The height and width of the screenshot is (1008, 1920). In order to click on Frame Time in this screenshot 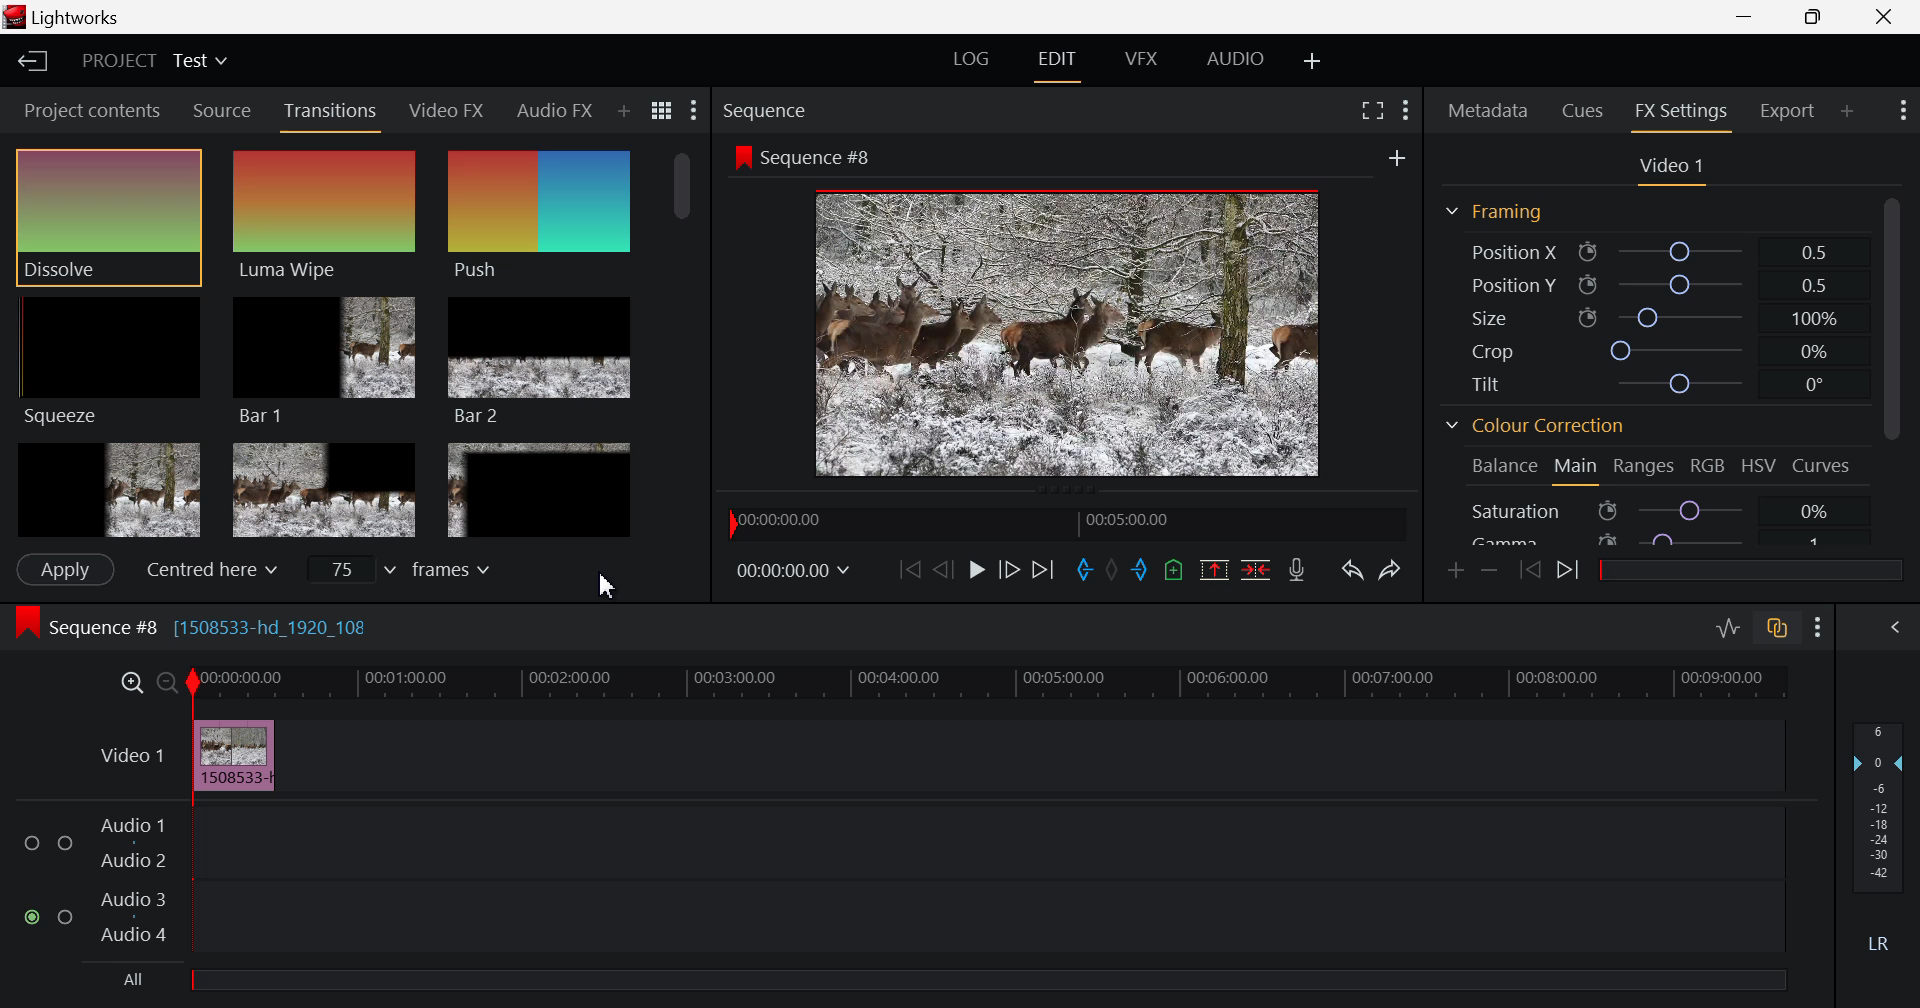, I will do `click(796, 574)`.